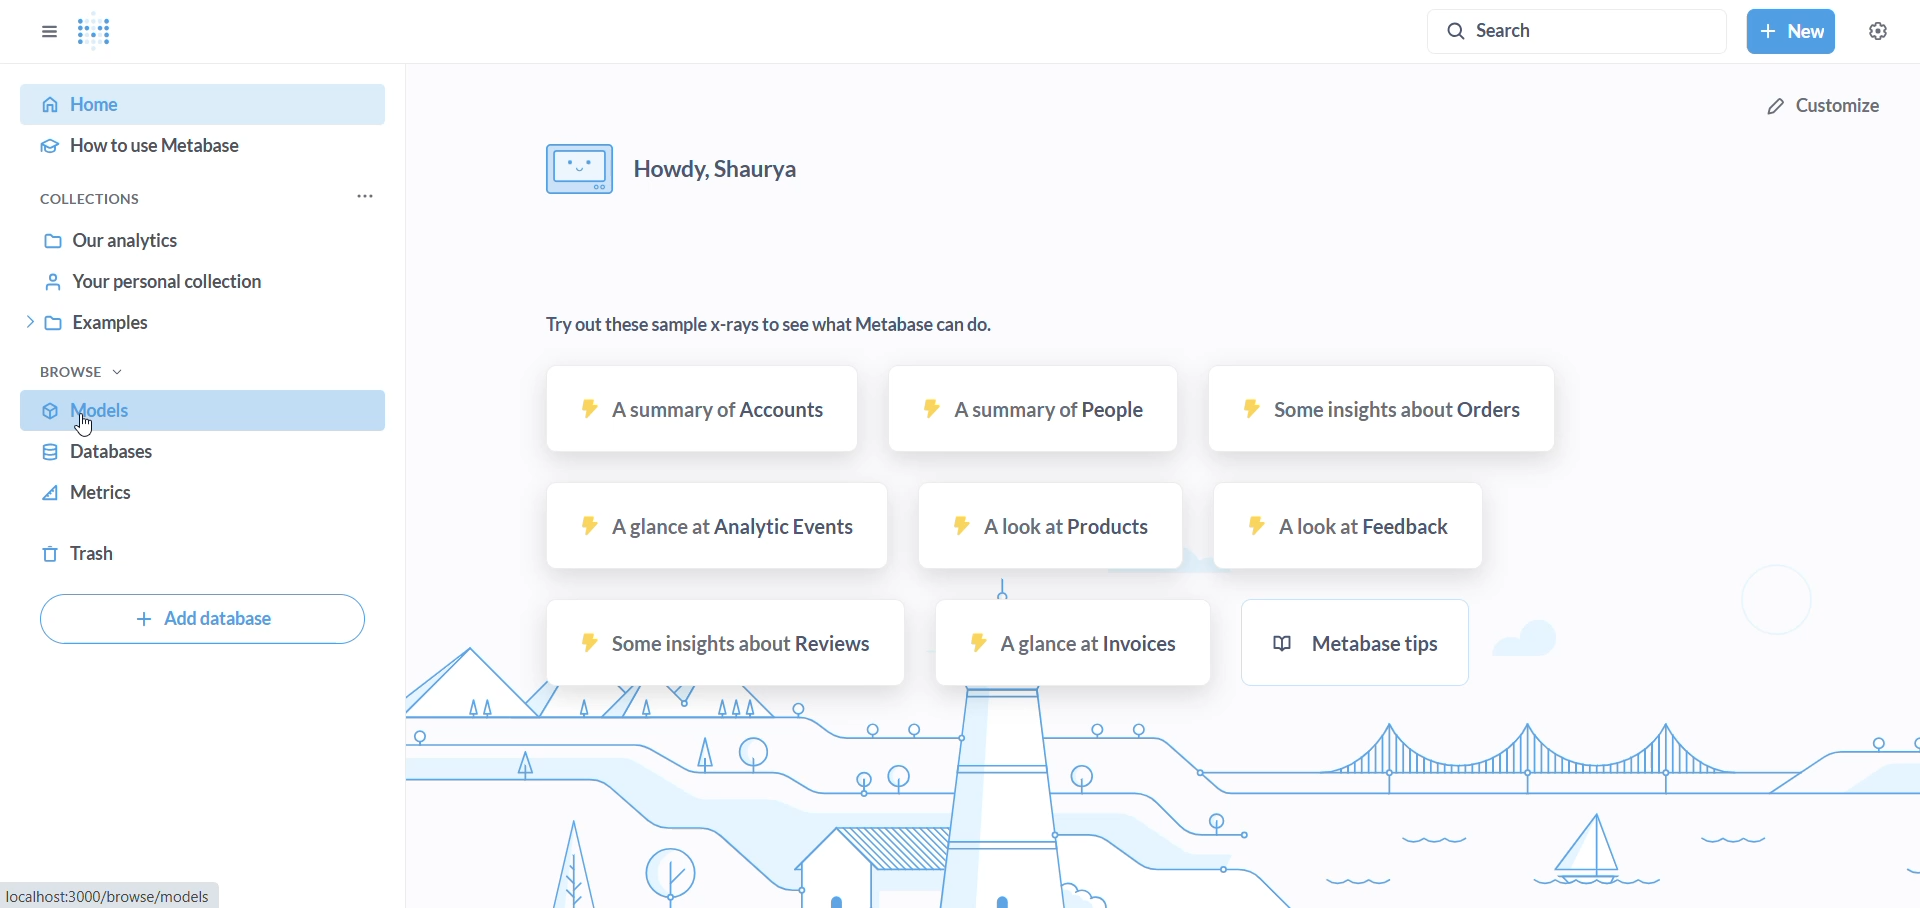 The image size is (1920, 908). I want to click on Search button, so click(1577, 31).